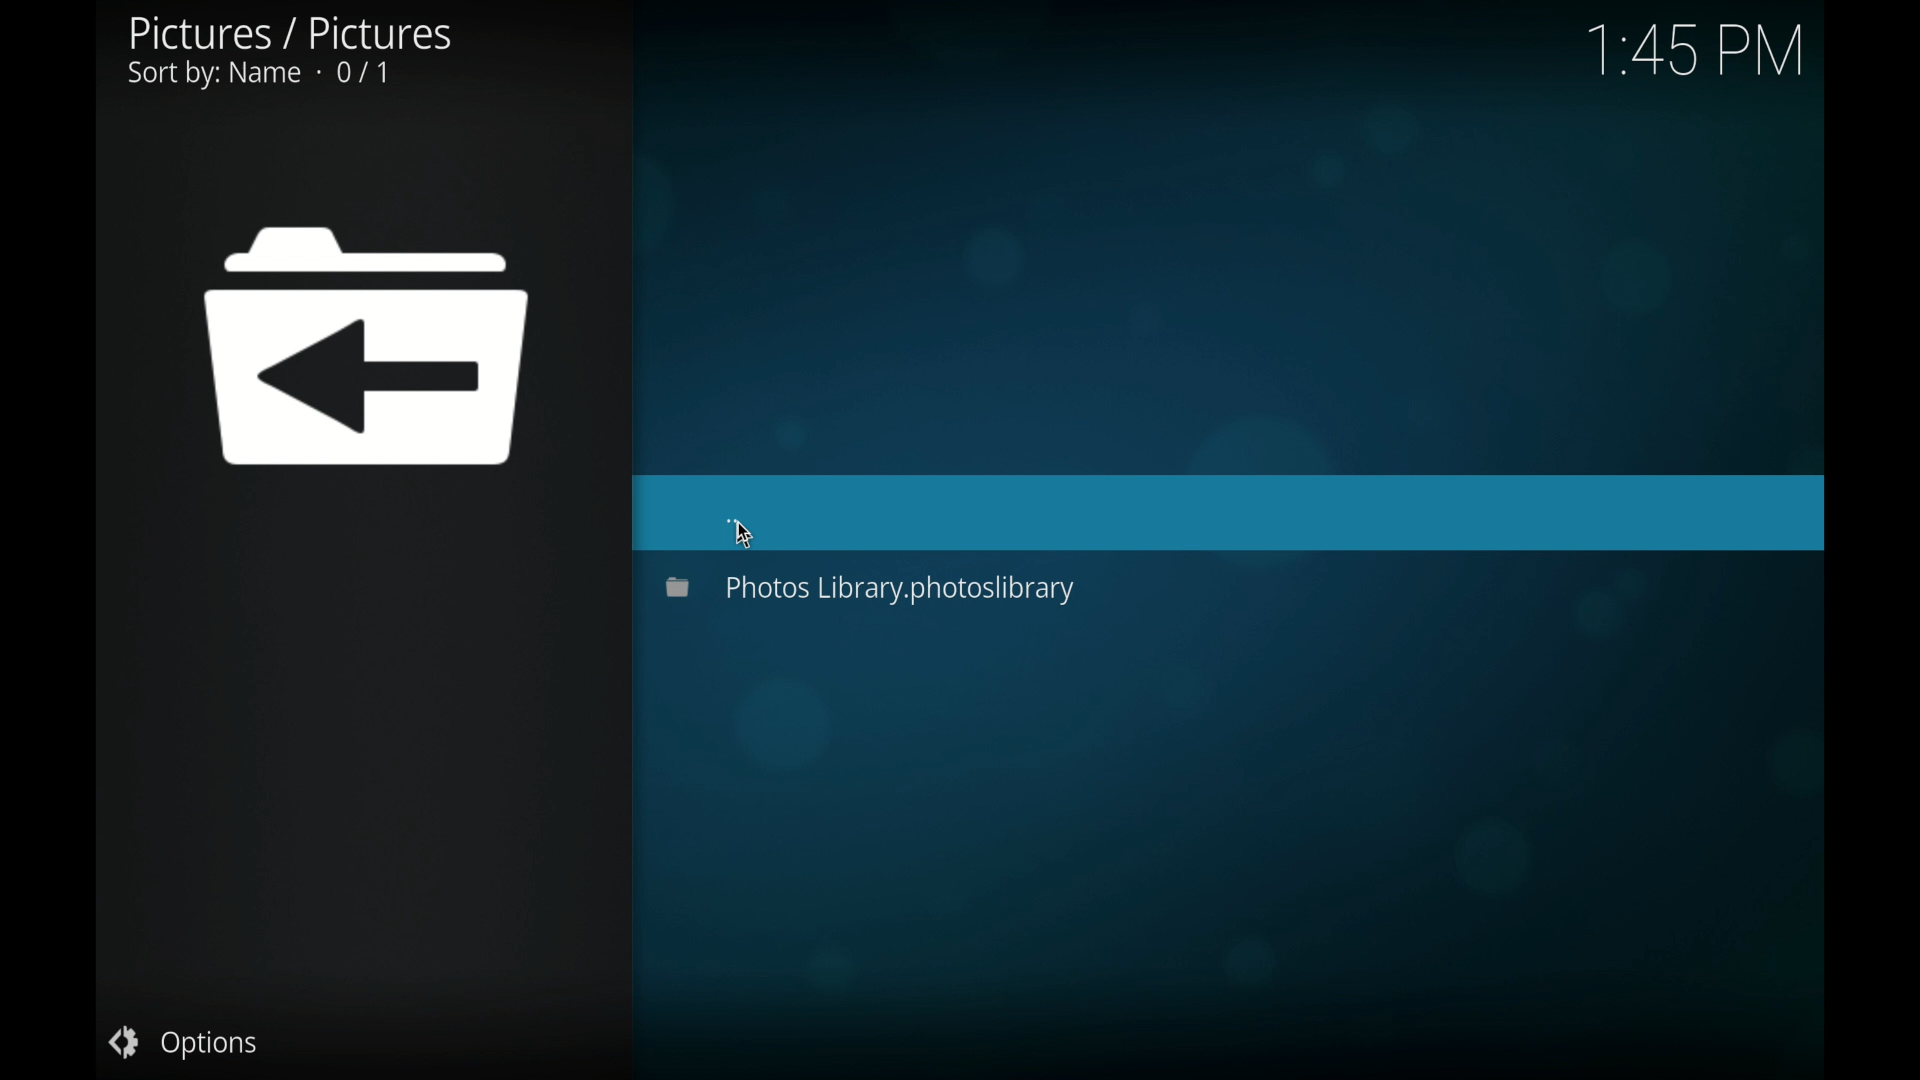 The height and width of the screenshot is (1080, 1920). What do you see at coordinates (288, 52) in the screenshot?
I see `pictures` at bounding box center [288, 52].